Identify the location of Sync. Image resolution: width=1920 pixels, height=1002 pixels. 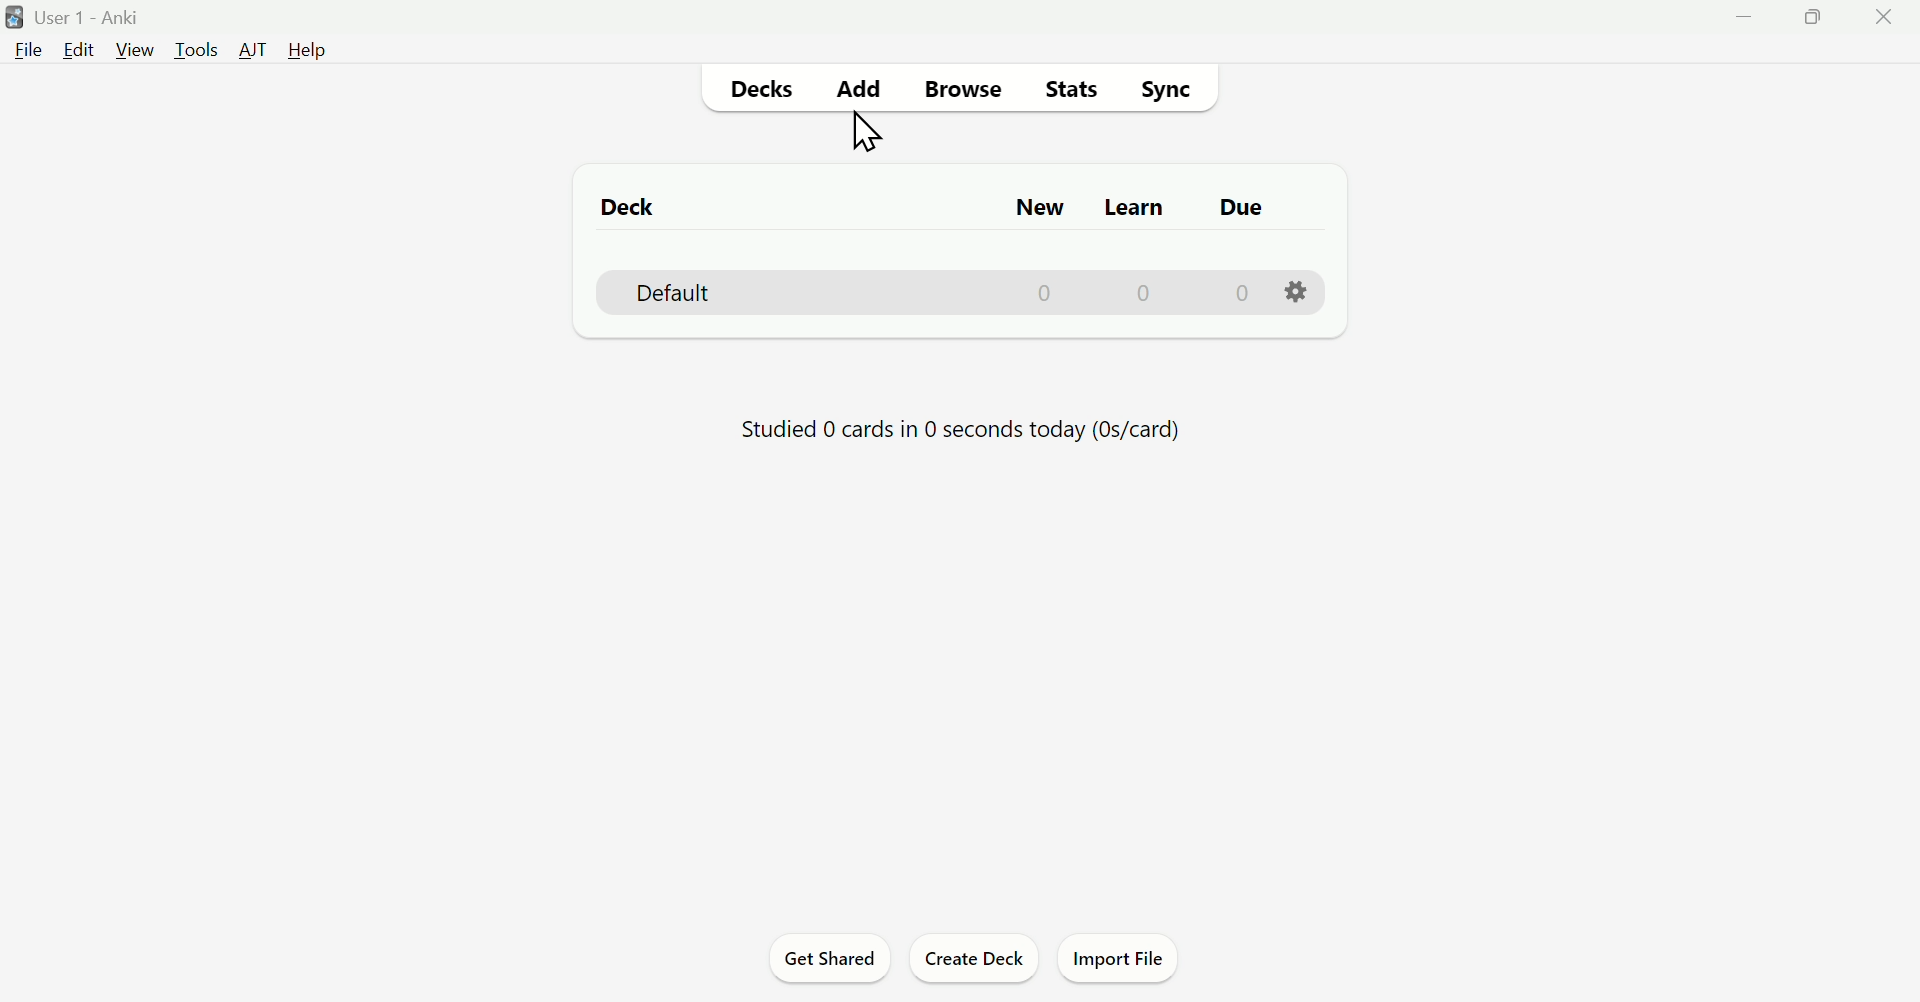
(1166, 89).